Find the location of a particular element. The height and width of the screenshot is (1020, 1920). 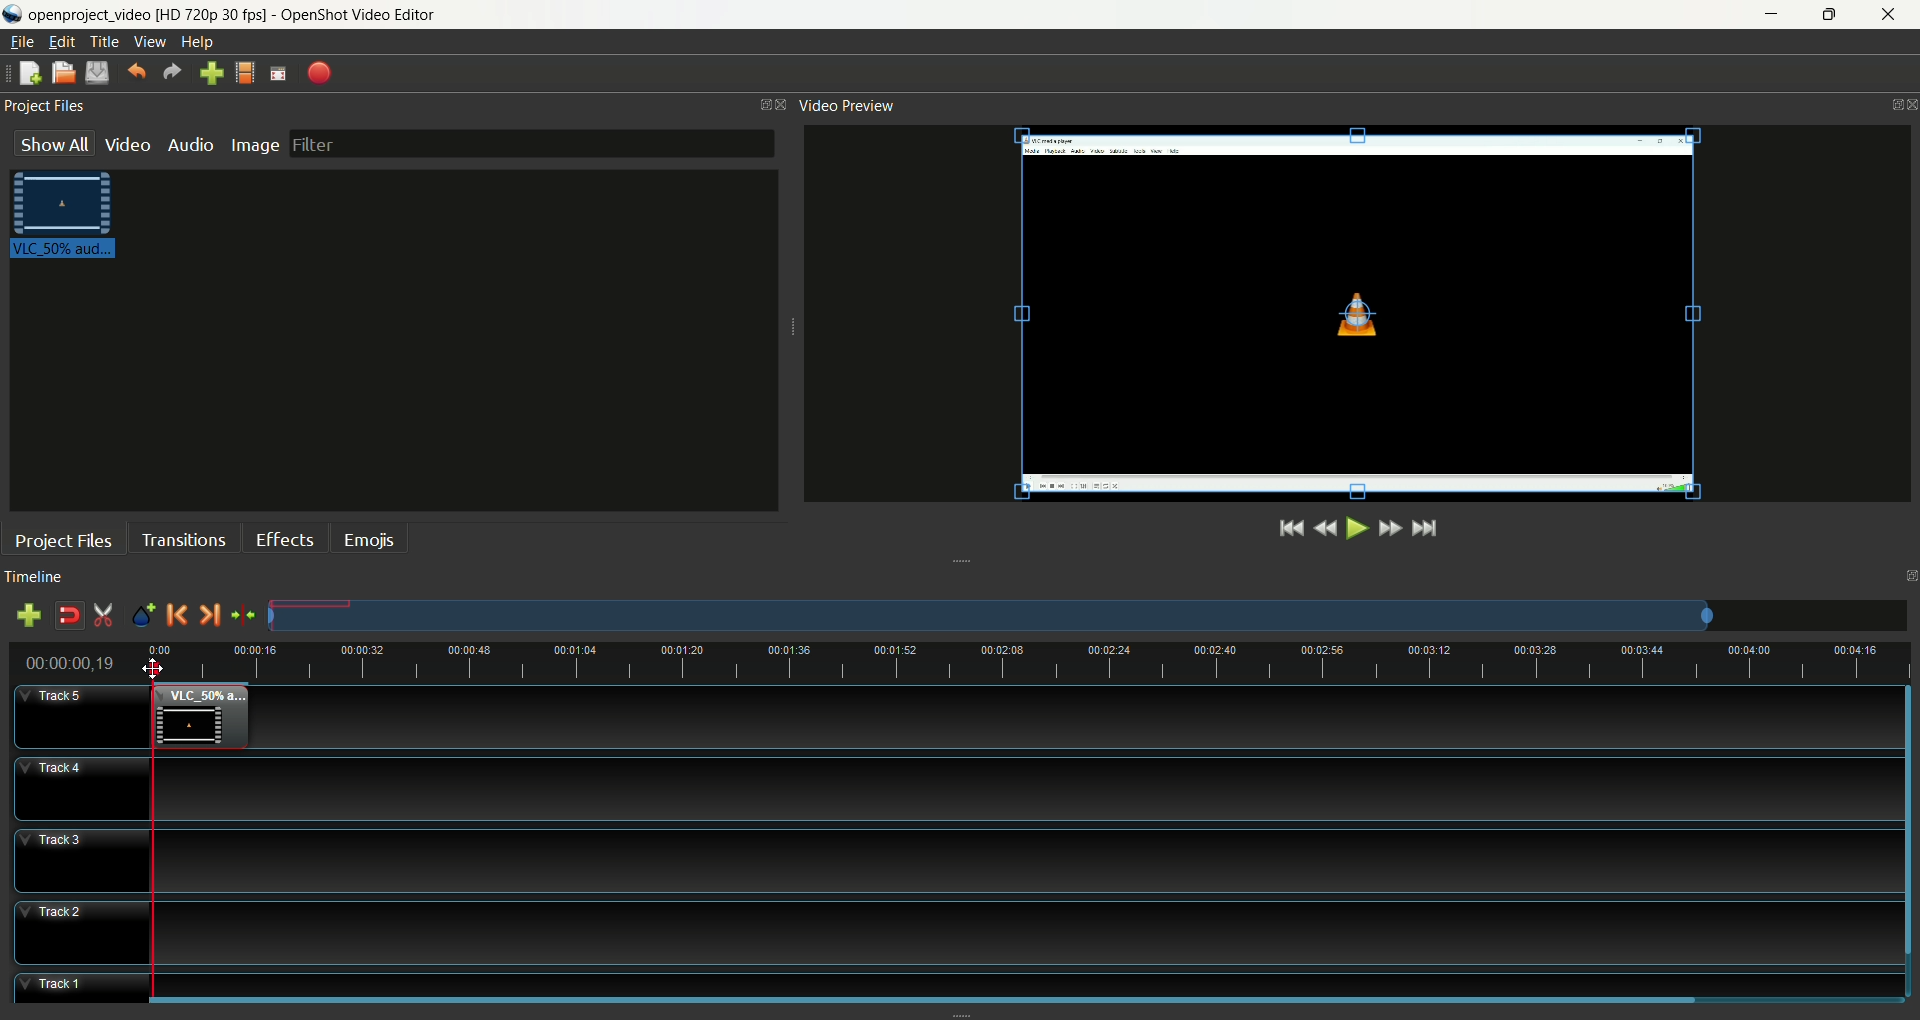

zoom factor is located at coordinates (1088, 616).